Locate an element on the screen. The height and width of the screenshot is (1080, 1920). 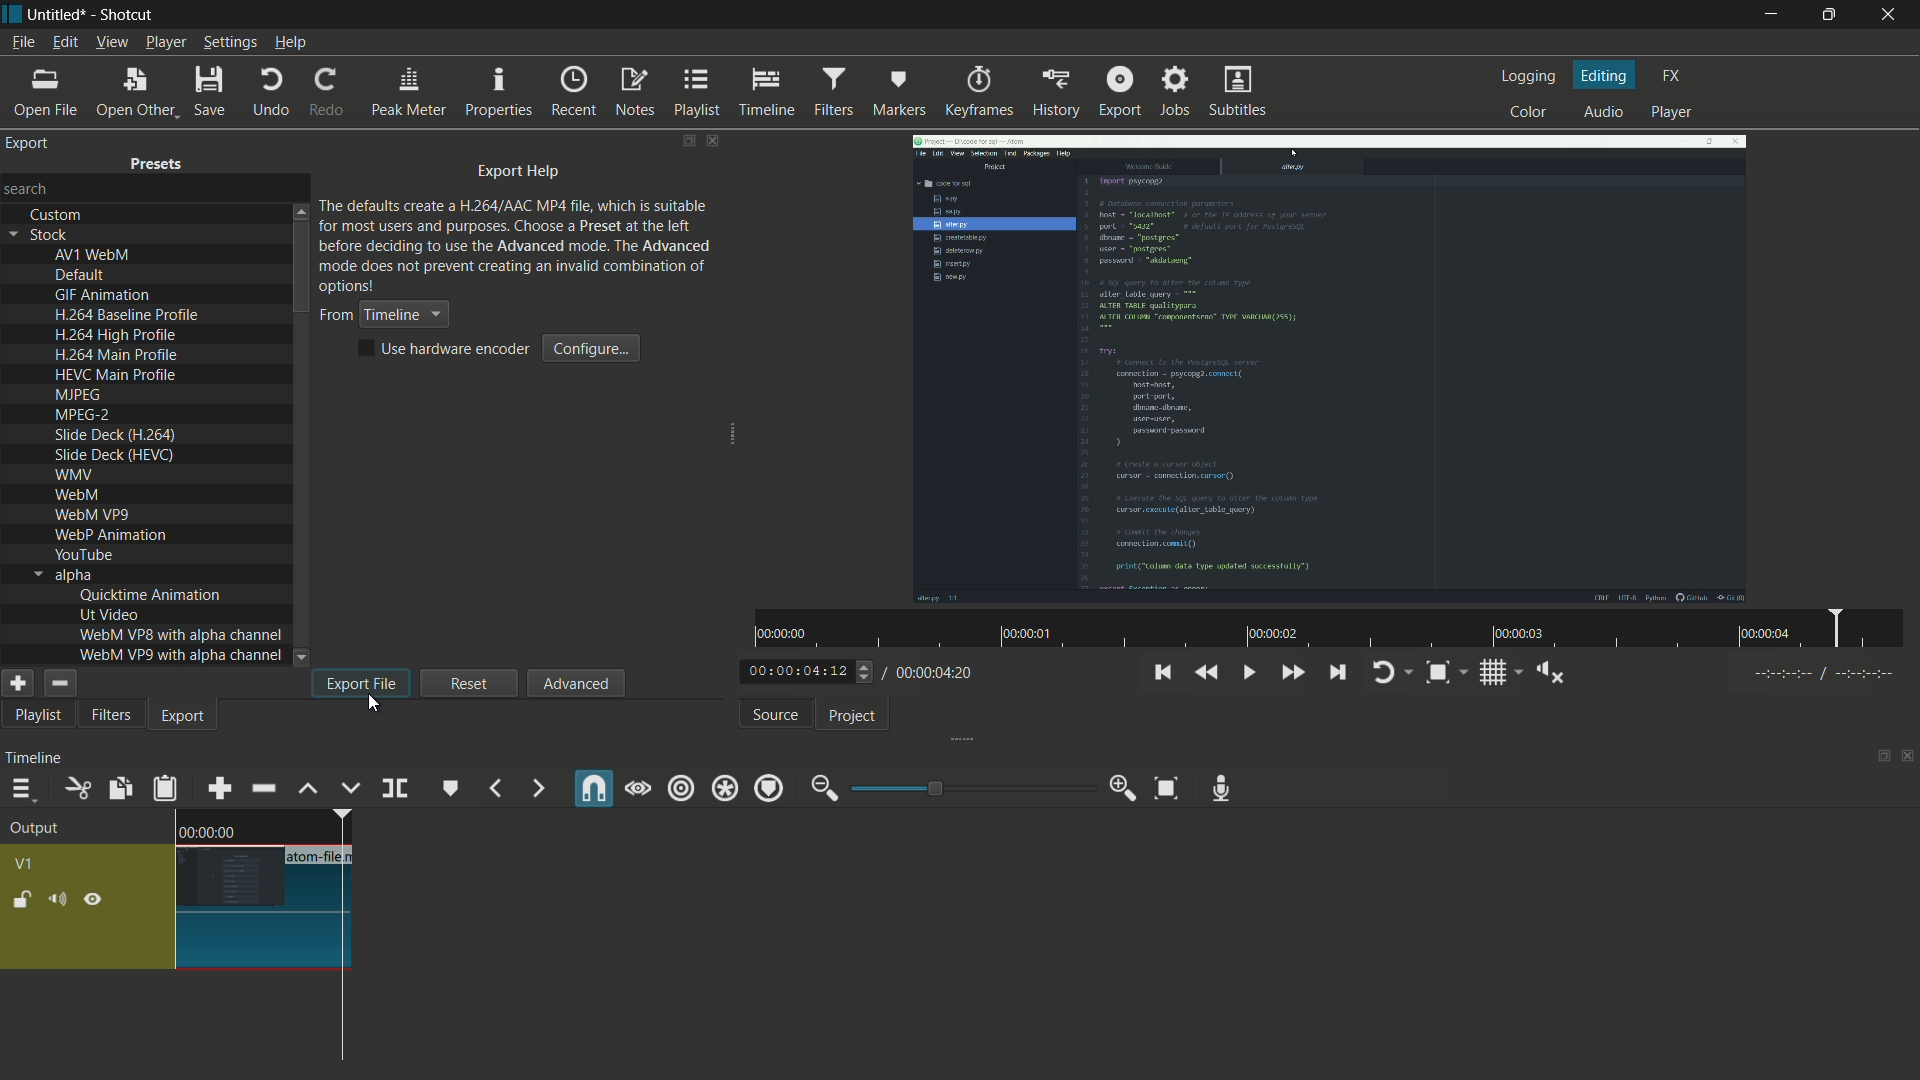
paste is located at coordinates (167, 791).